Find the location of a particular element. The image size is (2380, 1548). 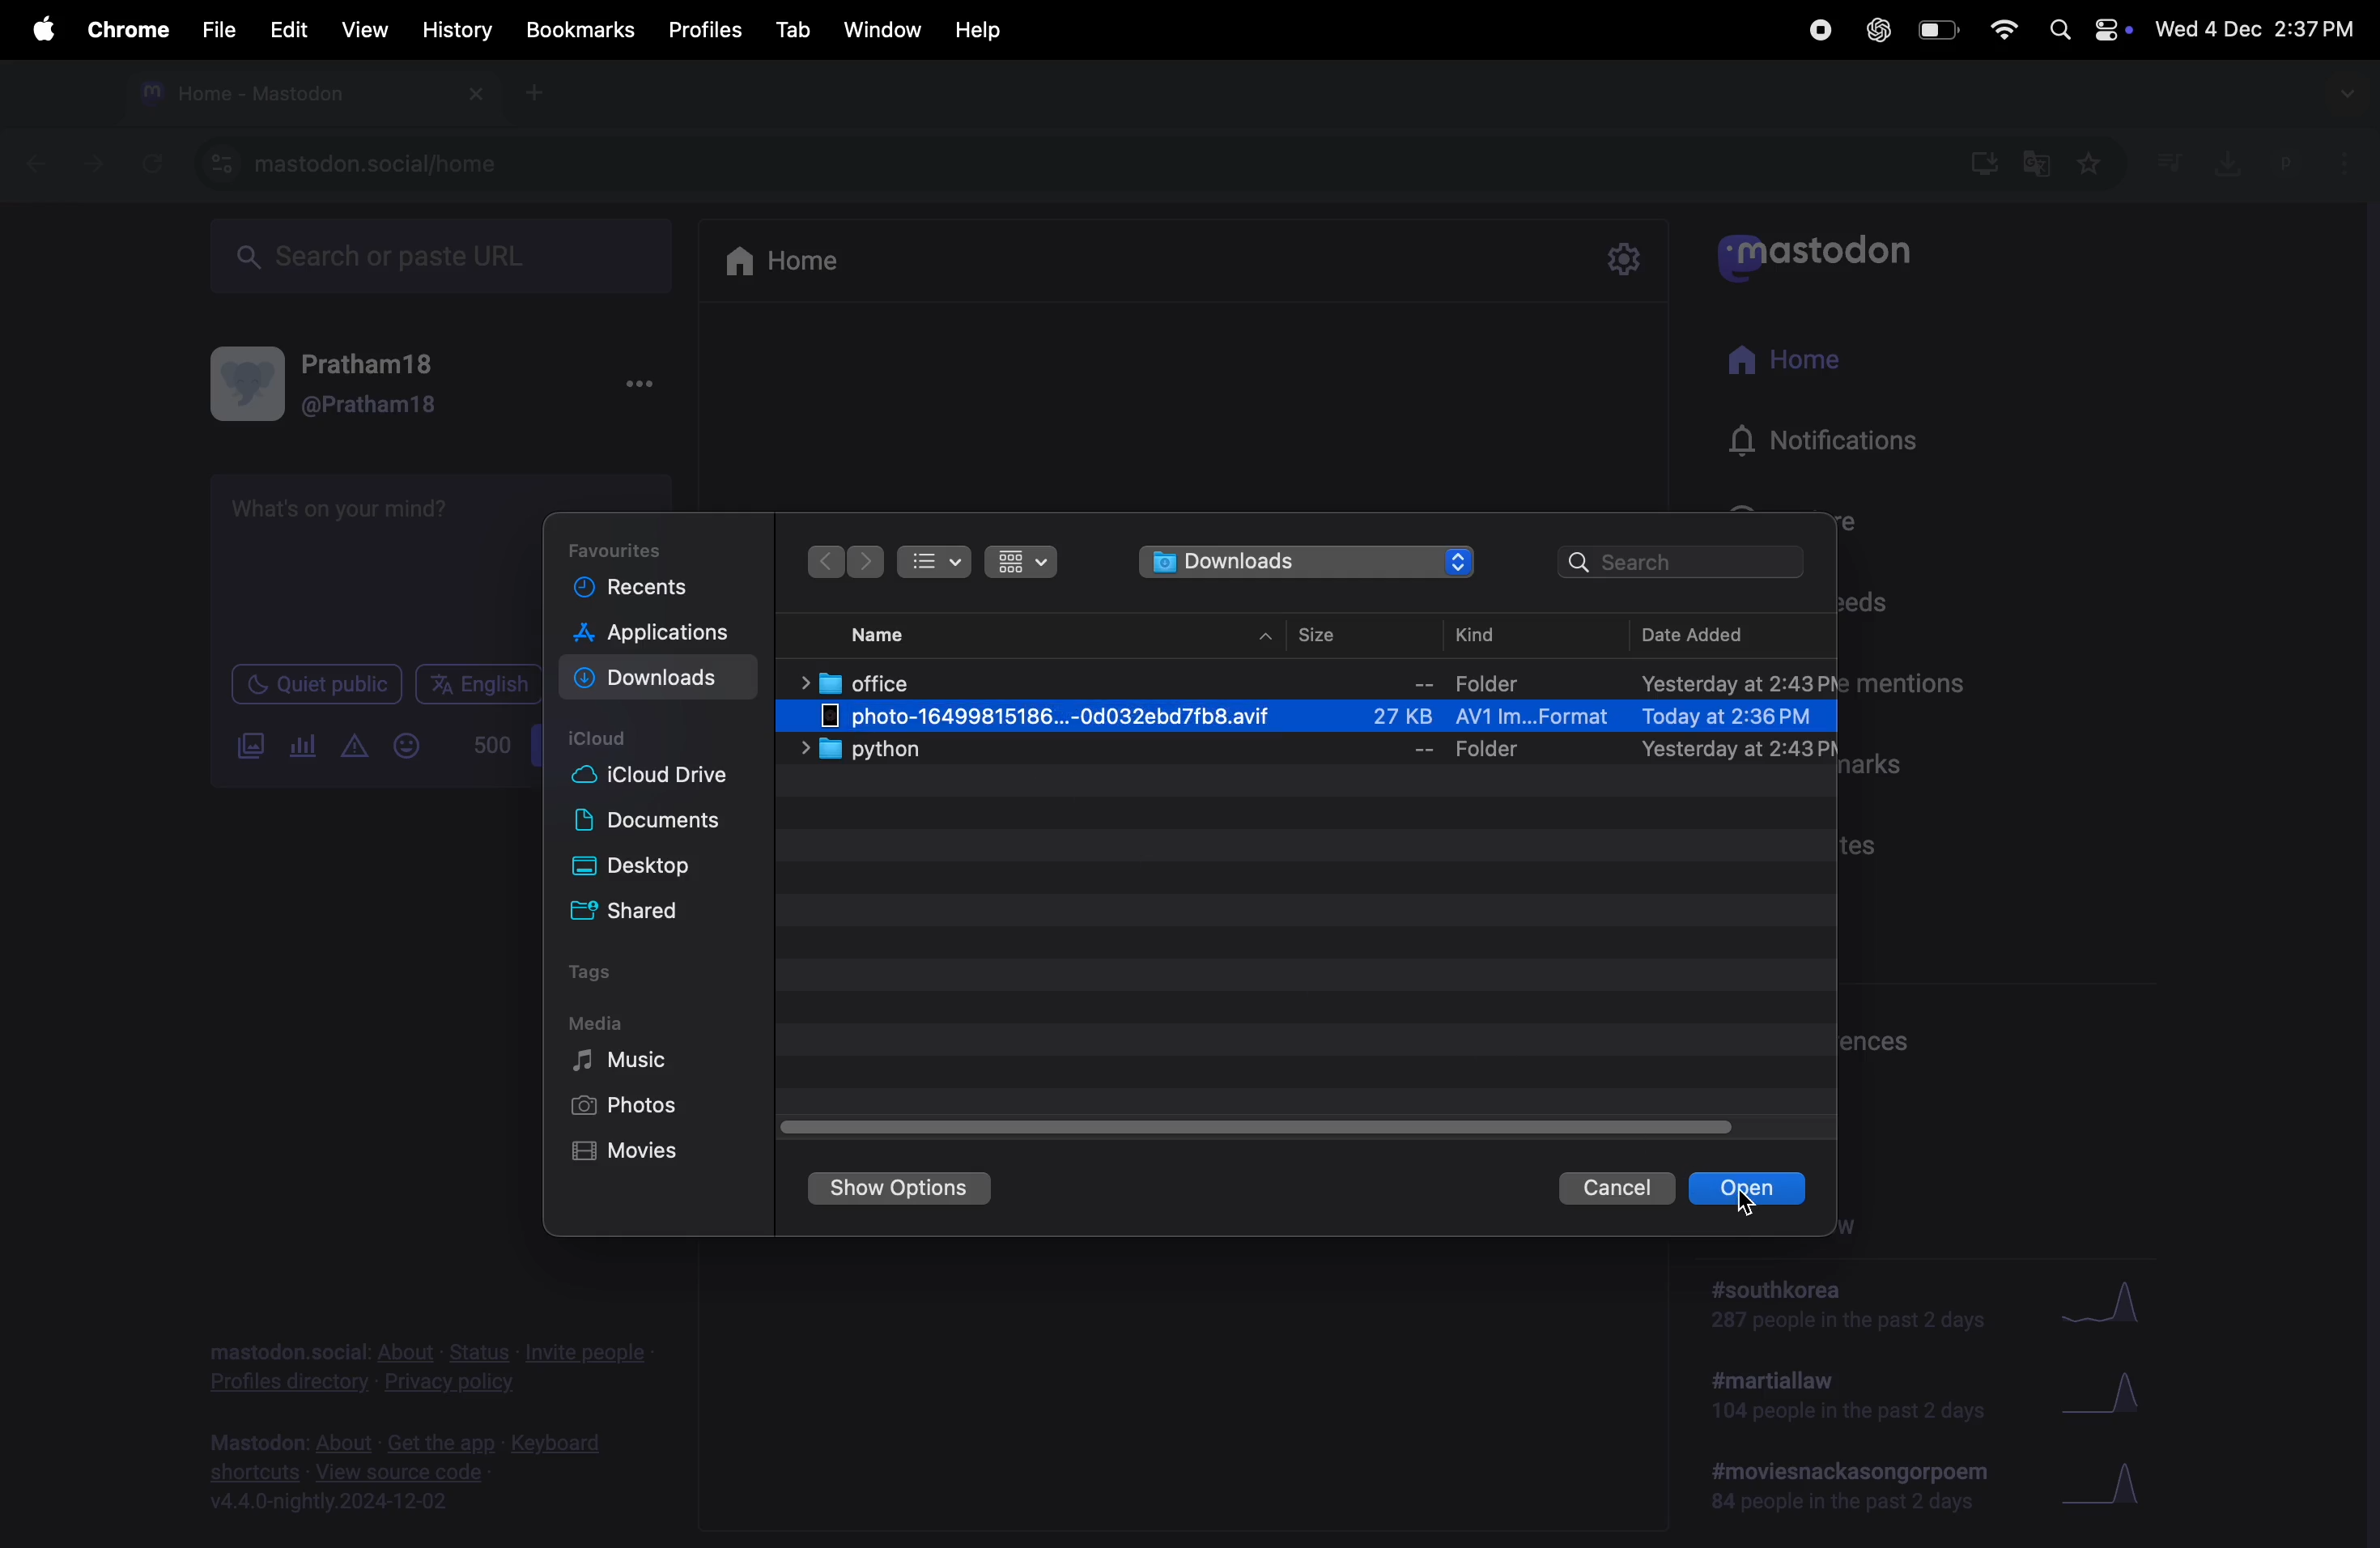

mastodon url is located at coordinates (360, 165).